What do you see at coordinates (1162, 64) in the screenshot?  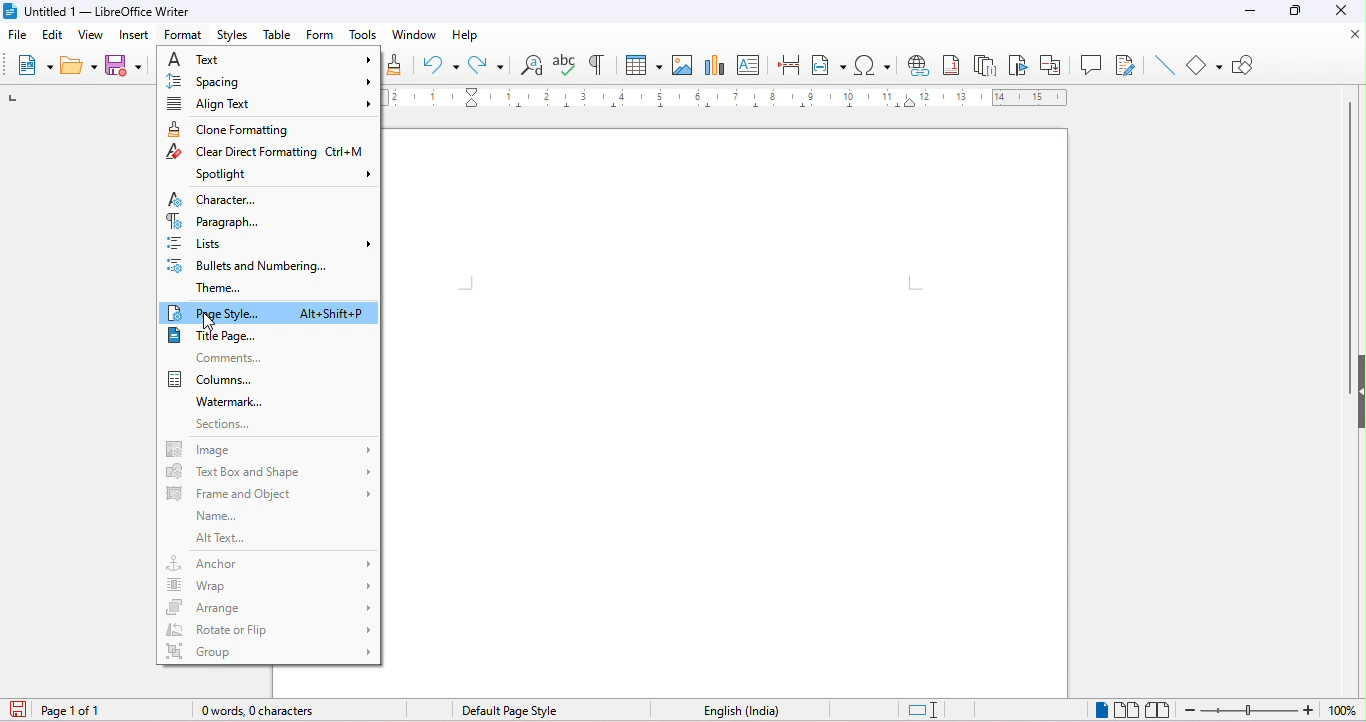 I see `line` at bounding box center [1162, 64].